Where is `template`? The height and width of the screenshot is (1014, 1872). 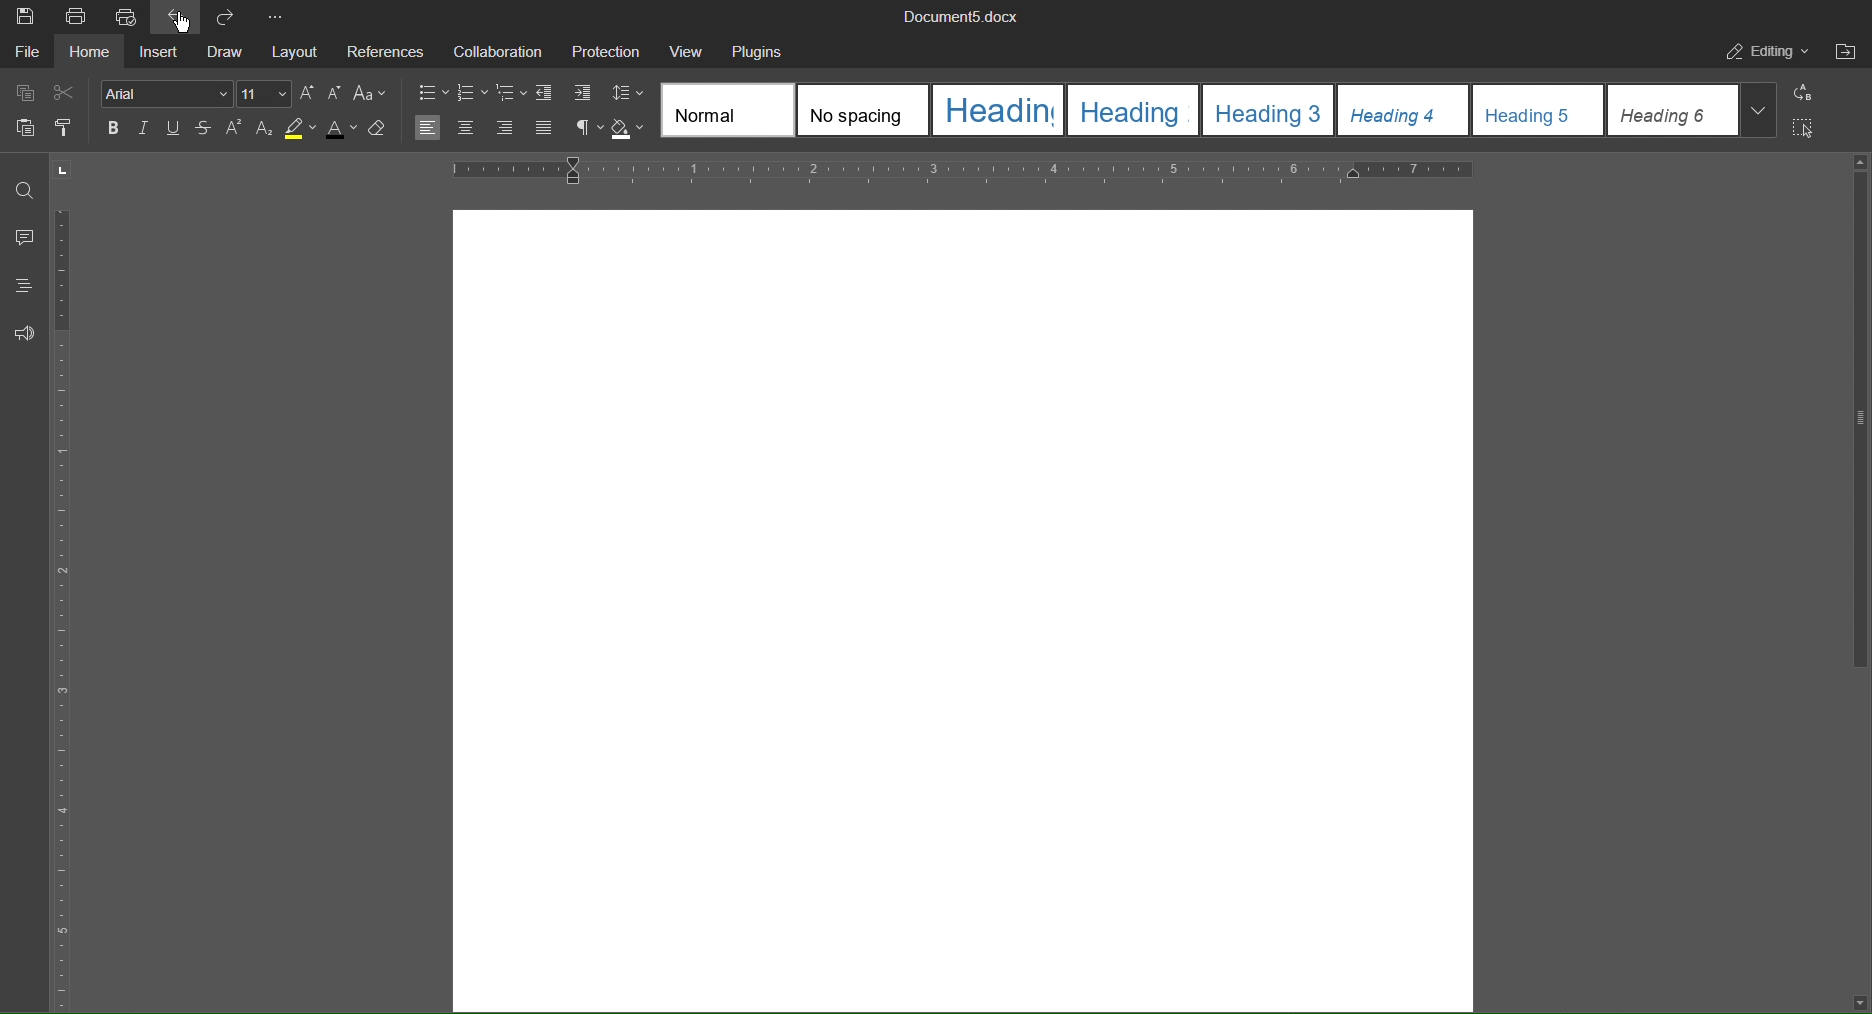 template is located at coordinates (1538, 110).